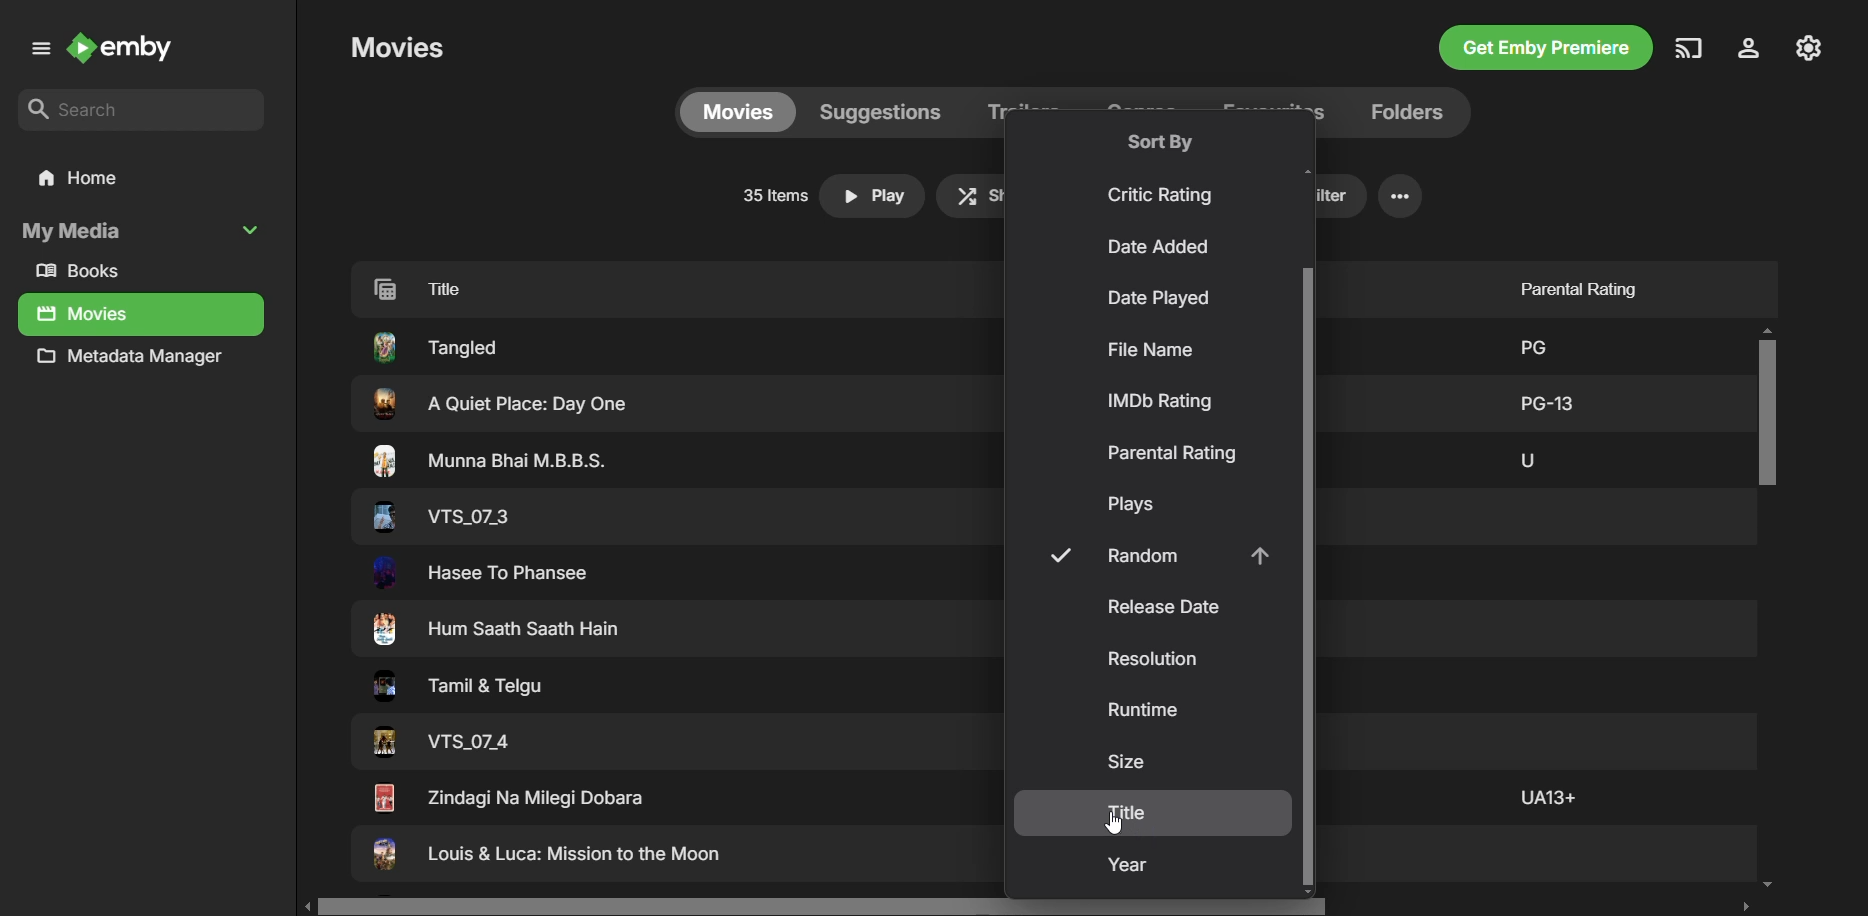 This screenshot has height=916, width=1868. Describe the element at coordinates (136, 361) in the screenshot. I see `Metadata Manager` at that location.